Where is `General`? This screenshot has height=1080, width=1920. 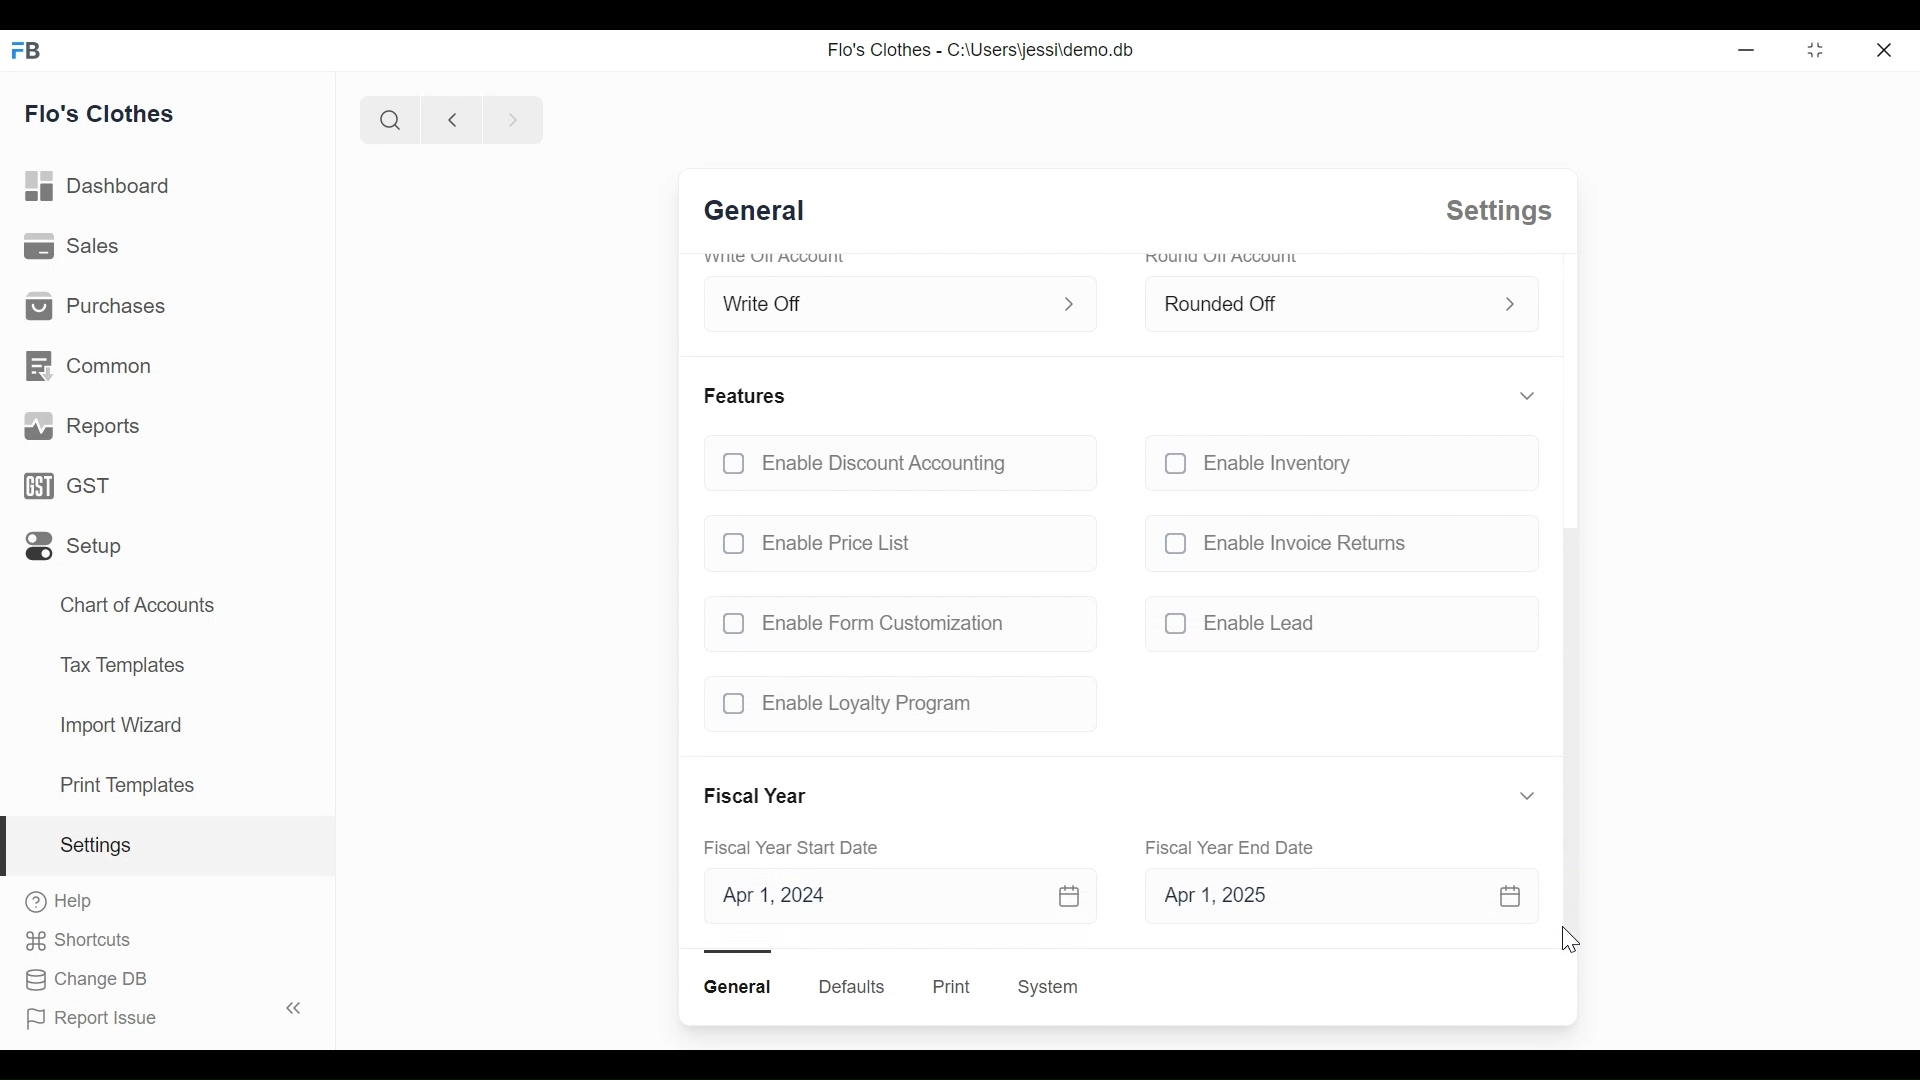 General is located at coordinates (741, 987).